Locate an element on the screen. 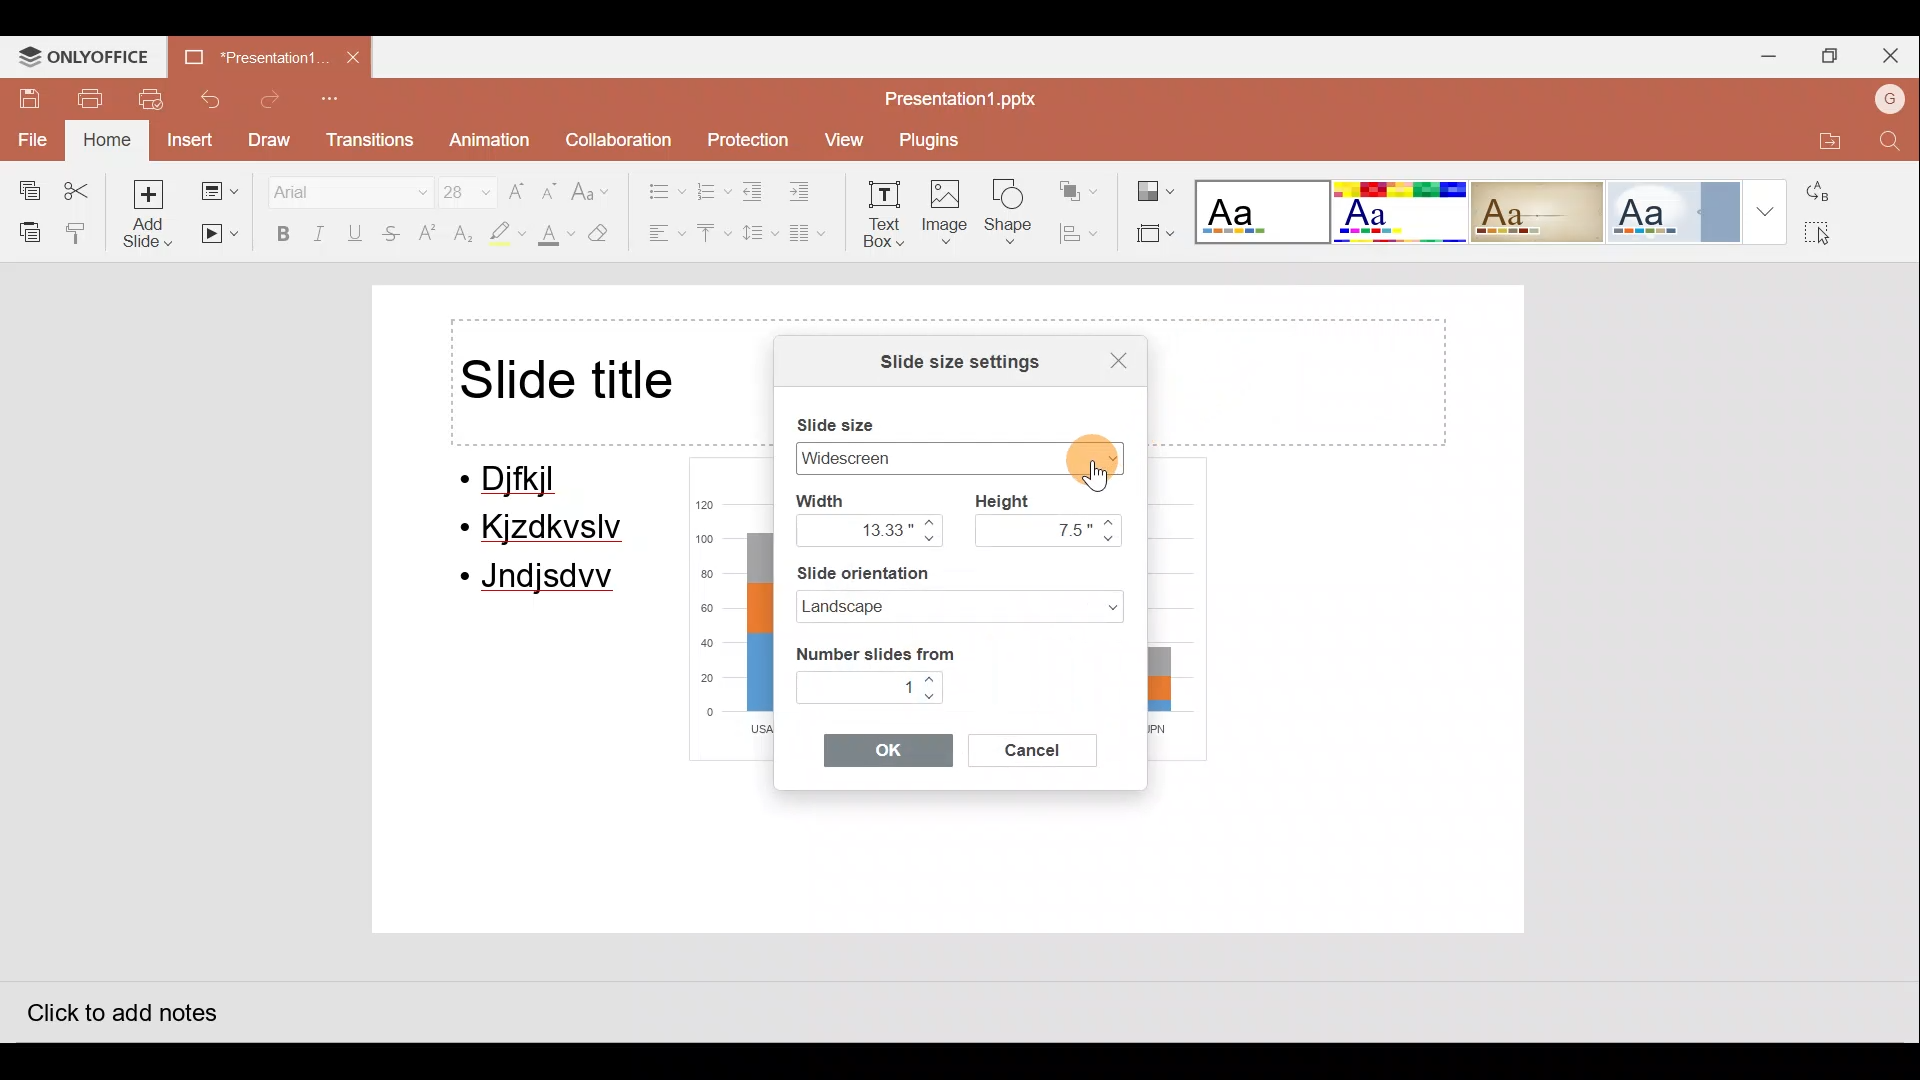 Image resolution: width=1920 pixels, height=1080 pixels. Numbering is located at coordinates (714, 189).